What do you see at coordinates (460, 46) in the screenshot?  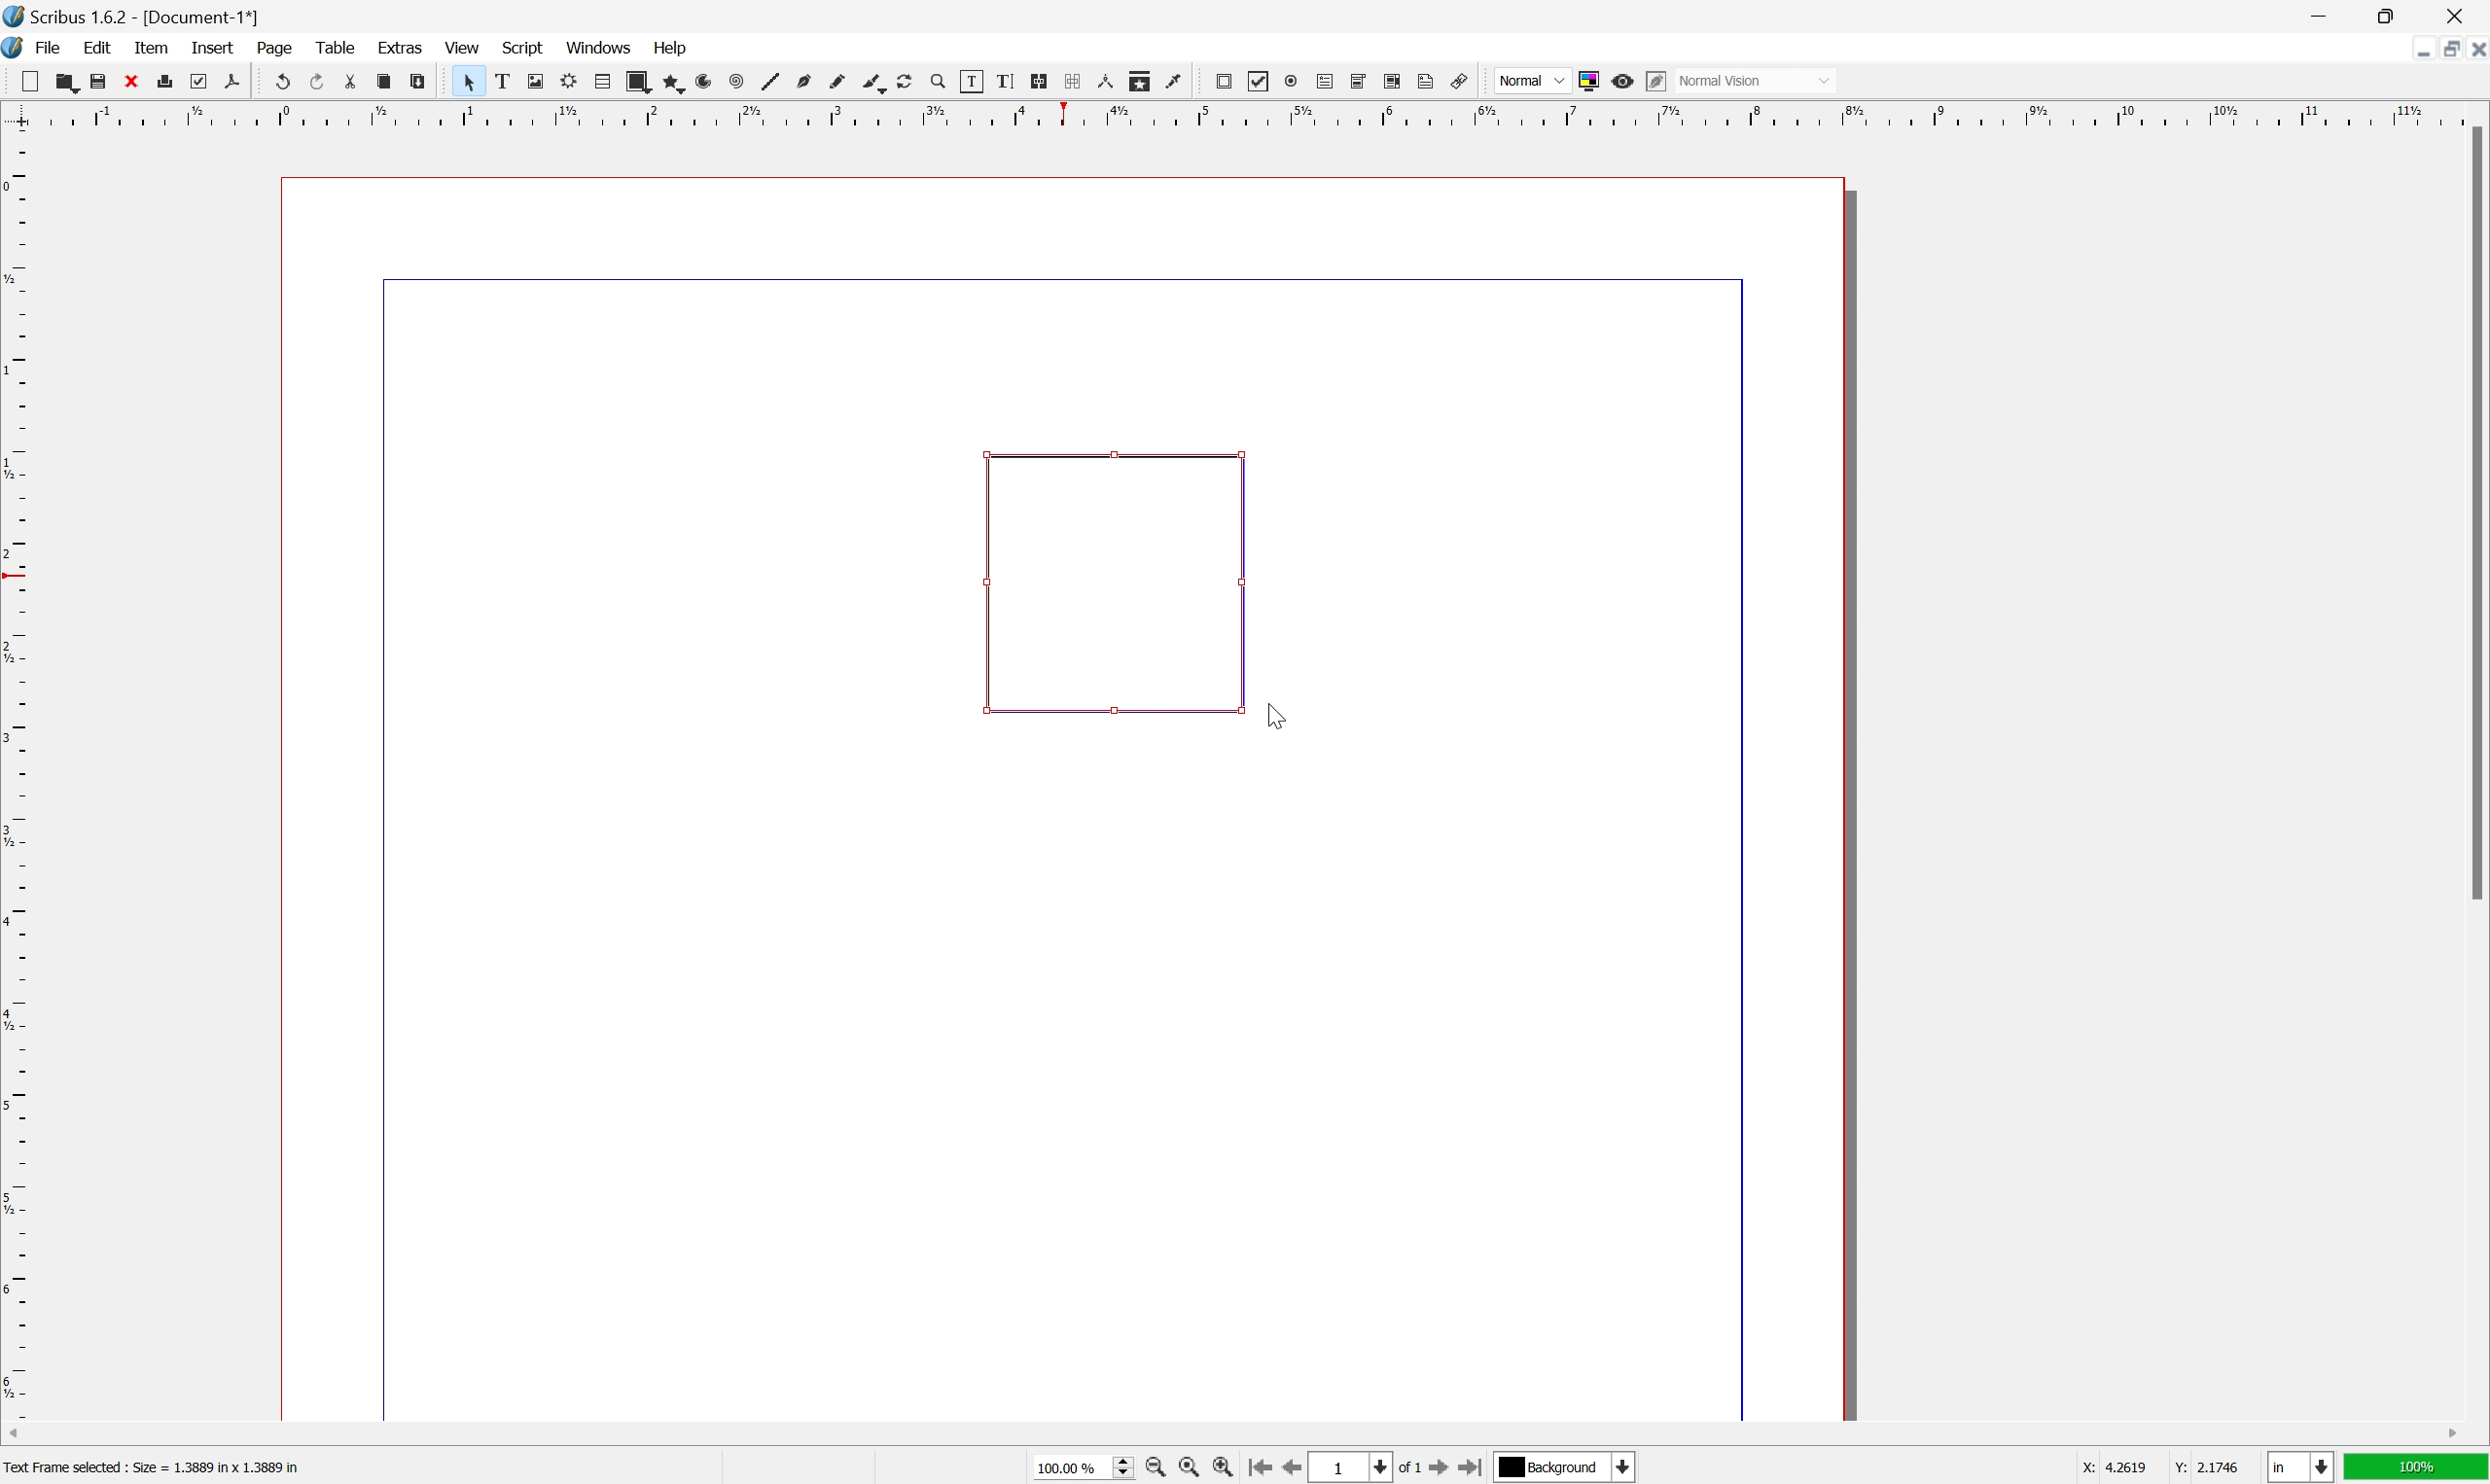 I see `view` at bounding box center [460, 46].